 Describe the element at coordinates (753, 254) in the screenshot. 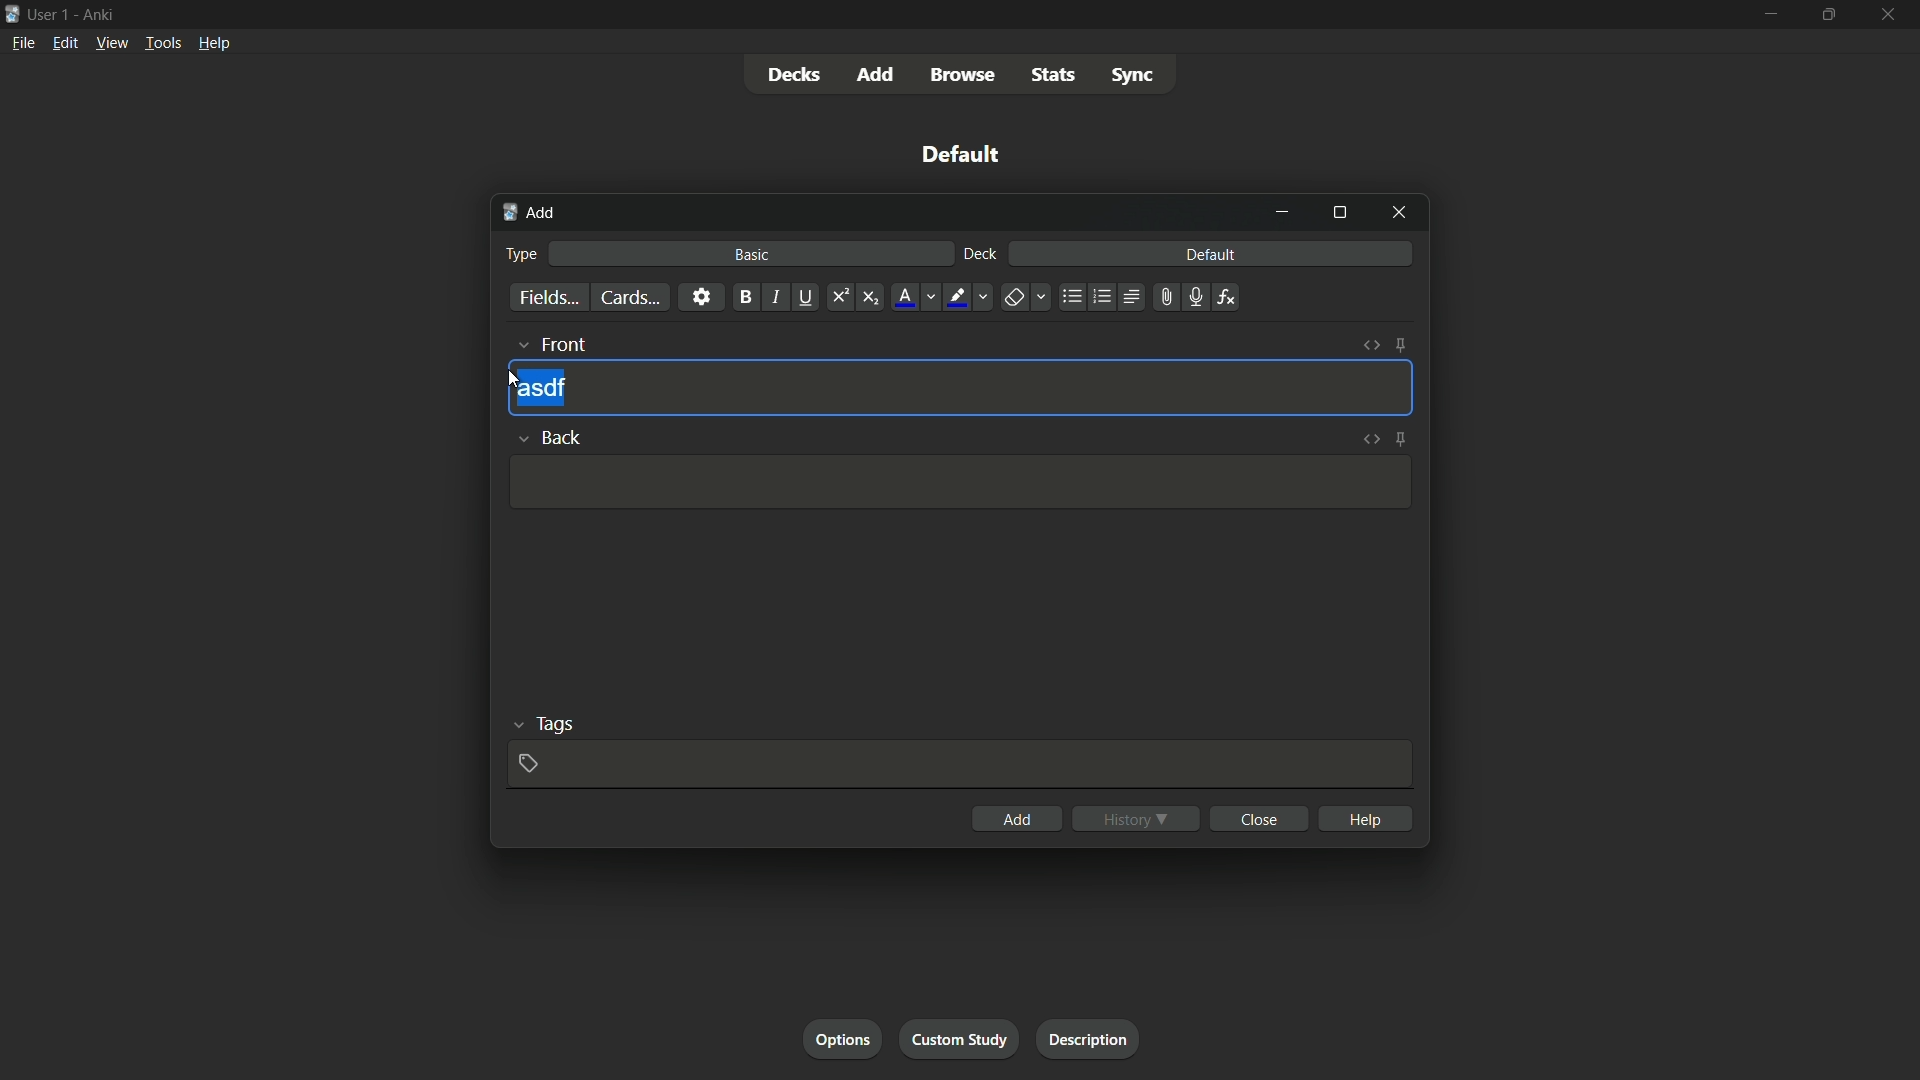

I see `basic` at that location.